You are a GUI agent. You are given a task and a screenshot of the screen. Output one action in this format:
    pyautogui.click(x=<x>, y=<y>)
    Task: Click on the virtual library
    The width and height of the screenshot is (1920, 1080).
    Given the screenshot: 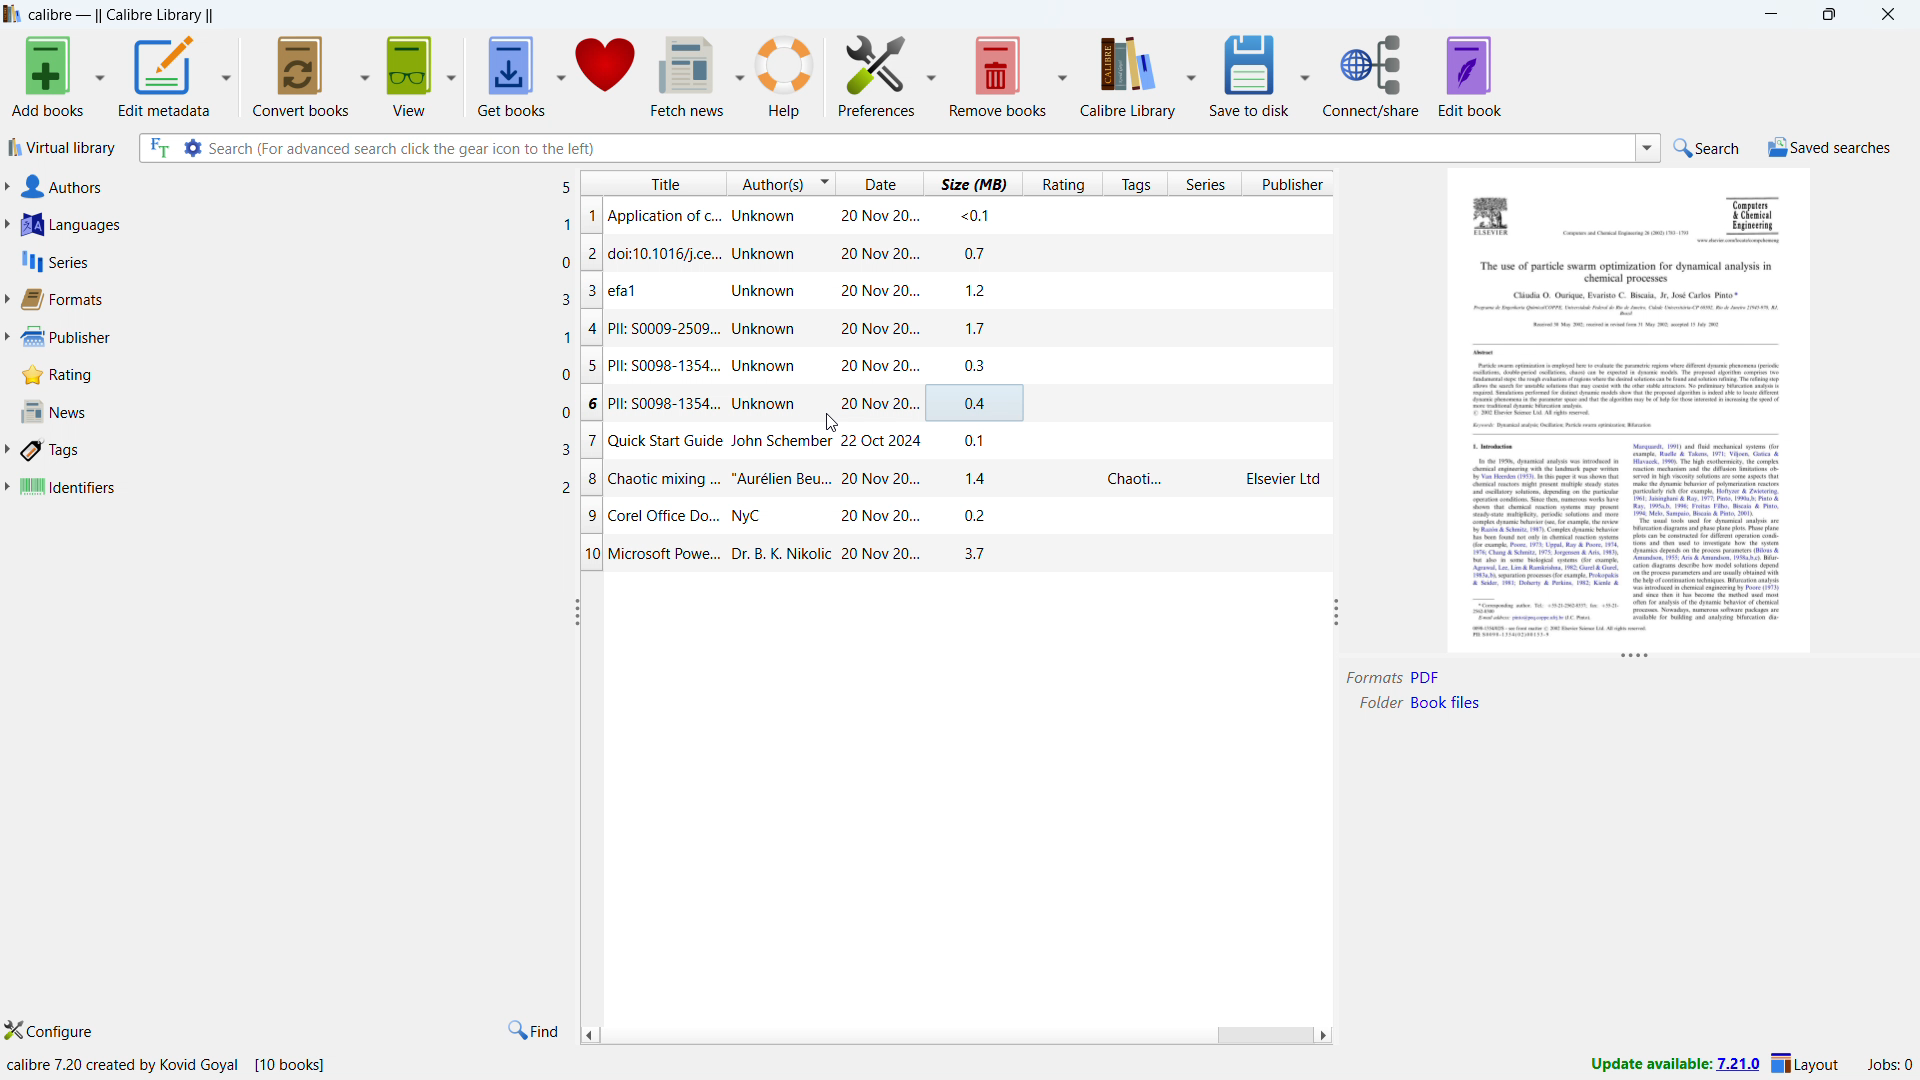 What is the action you would take?
    pyautogui.click(x=63, y=147)
    